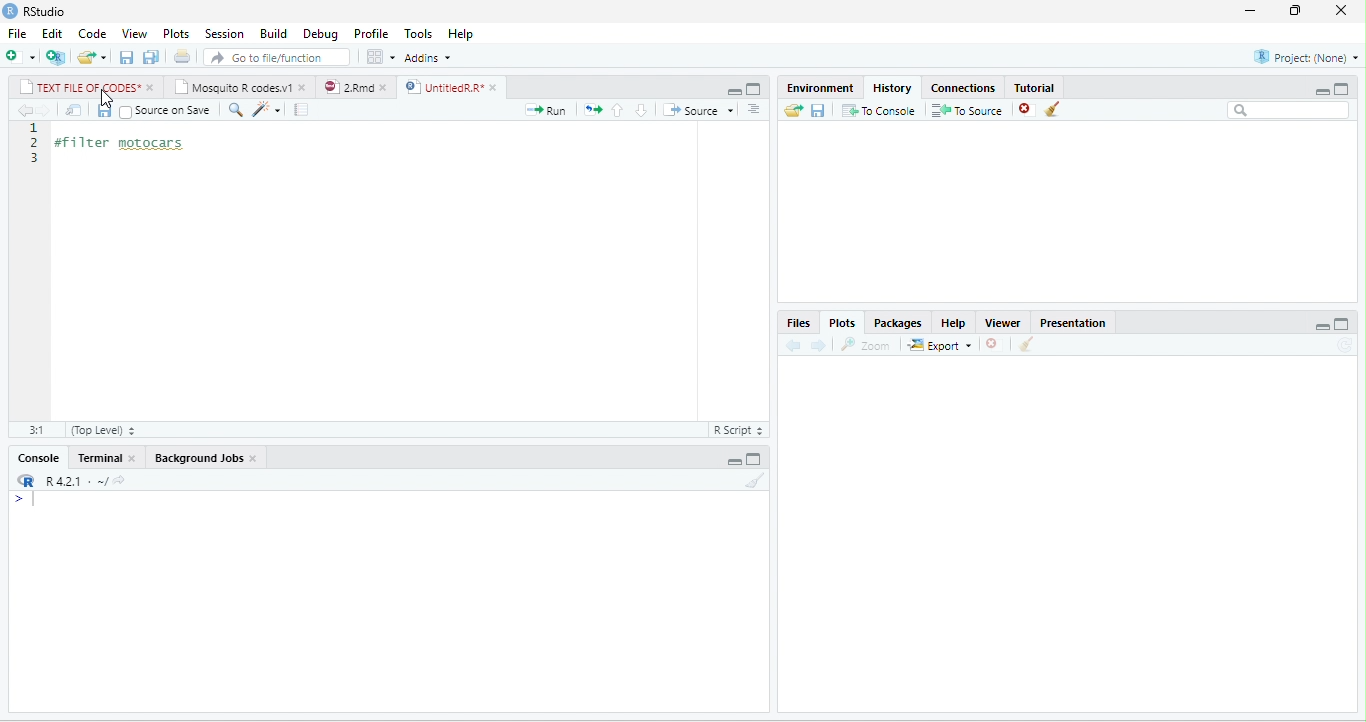 This screenshot has width=1366, height=722. What do you see at coordinates (441, 87) in the screenshot?
I see `UntitledR.R` at bounding box center [441, 87].